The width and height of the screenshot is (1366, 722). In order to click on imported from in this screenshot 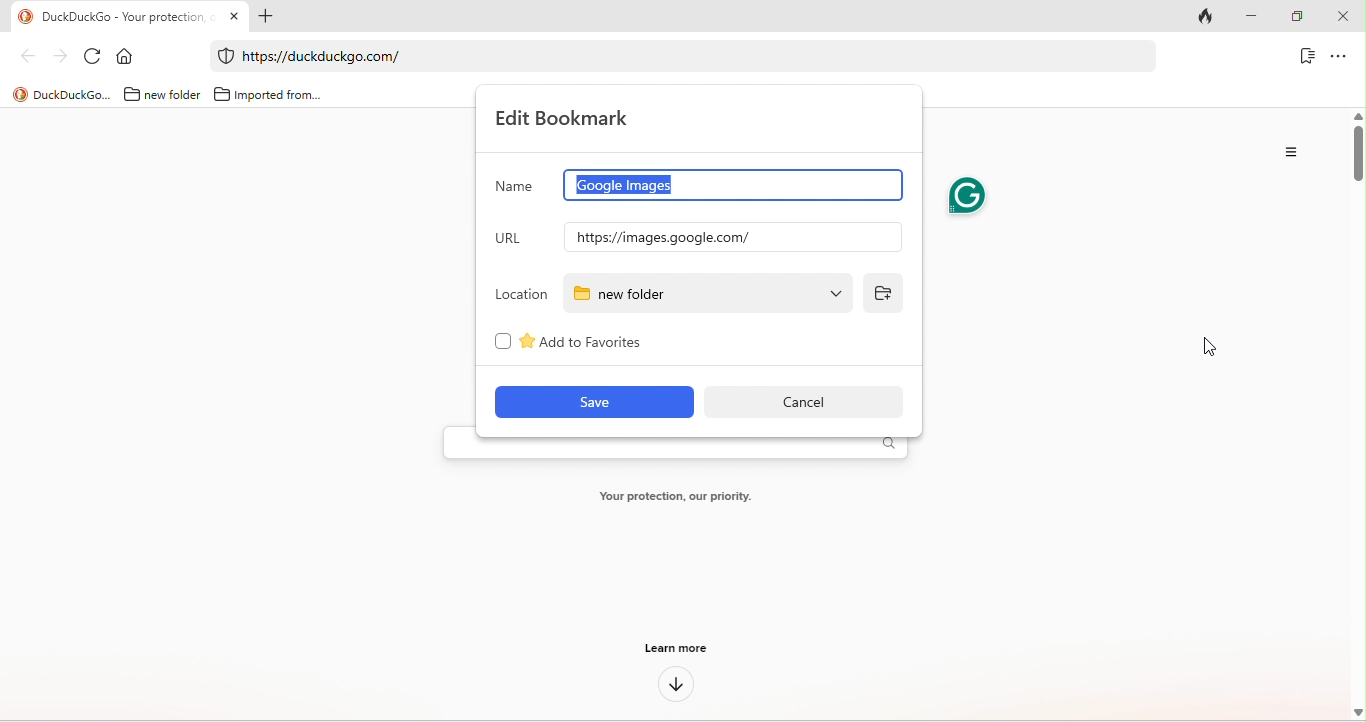, I will do `click(267, 91)`.